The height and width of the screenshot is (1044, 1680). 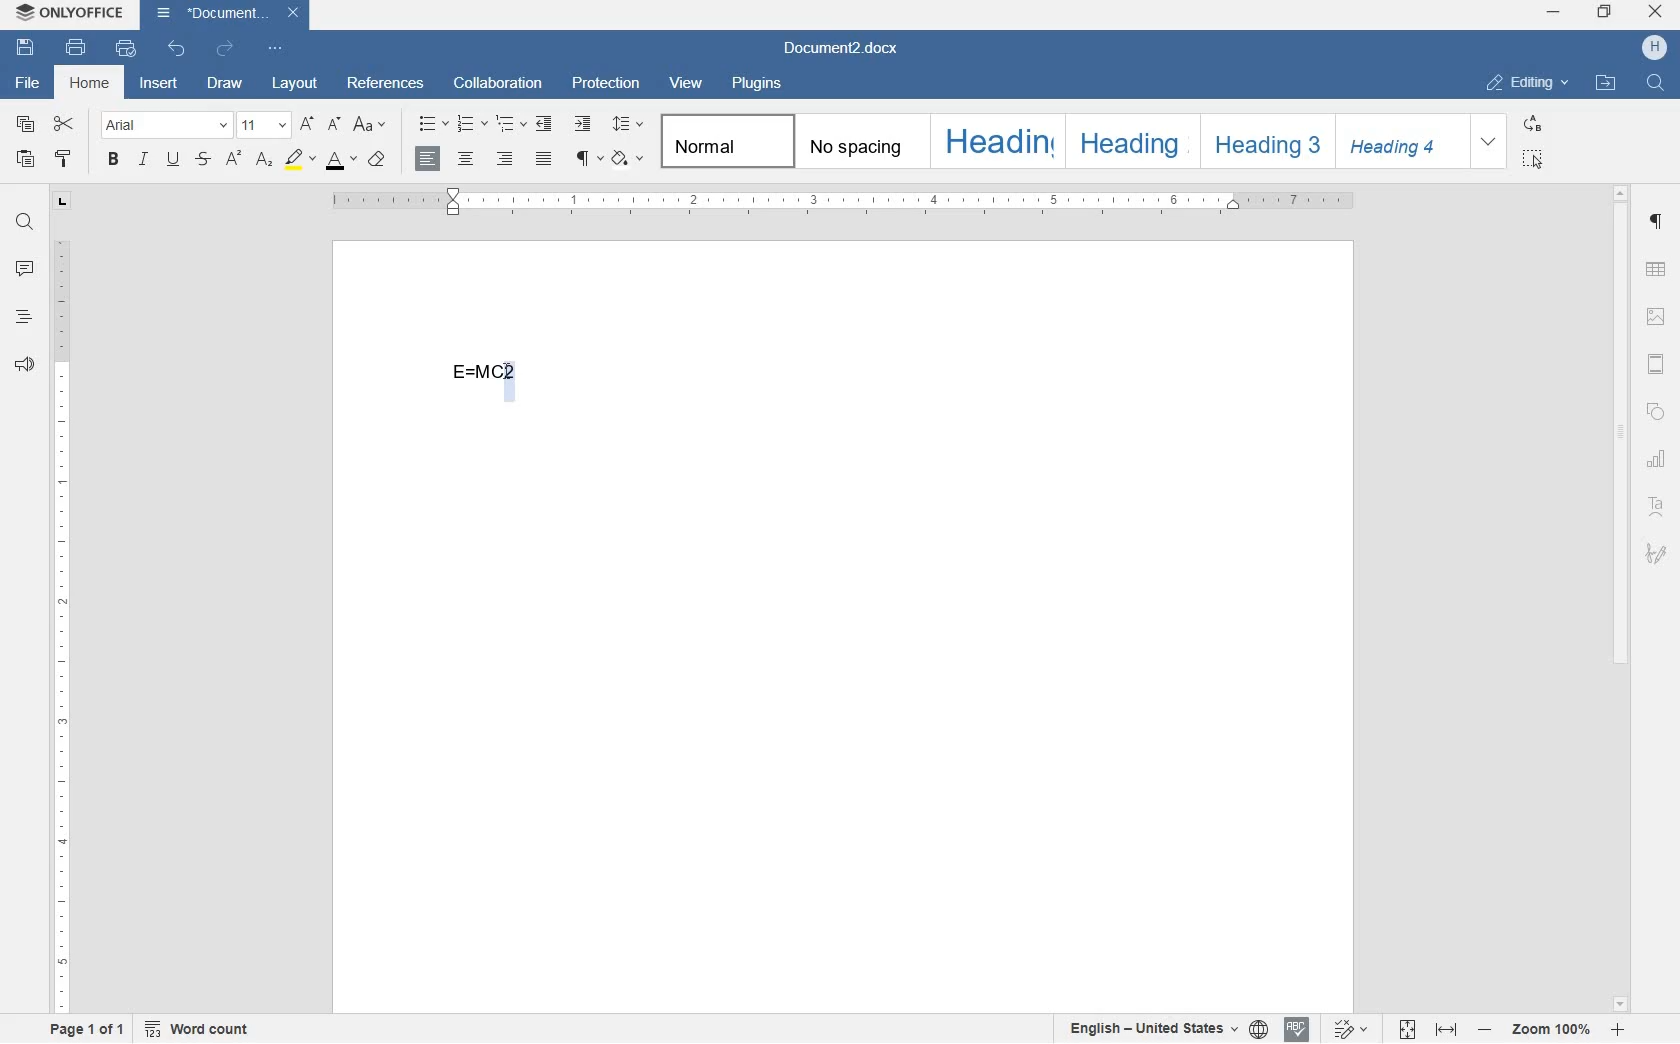 I want to click on bullets, so click(x=434, y=124).